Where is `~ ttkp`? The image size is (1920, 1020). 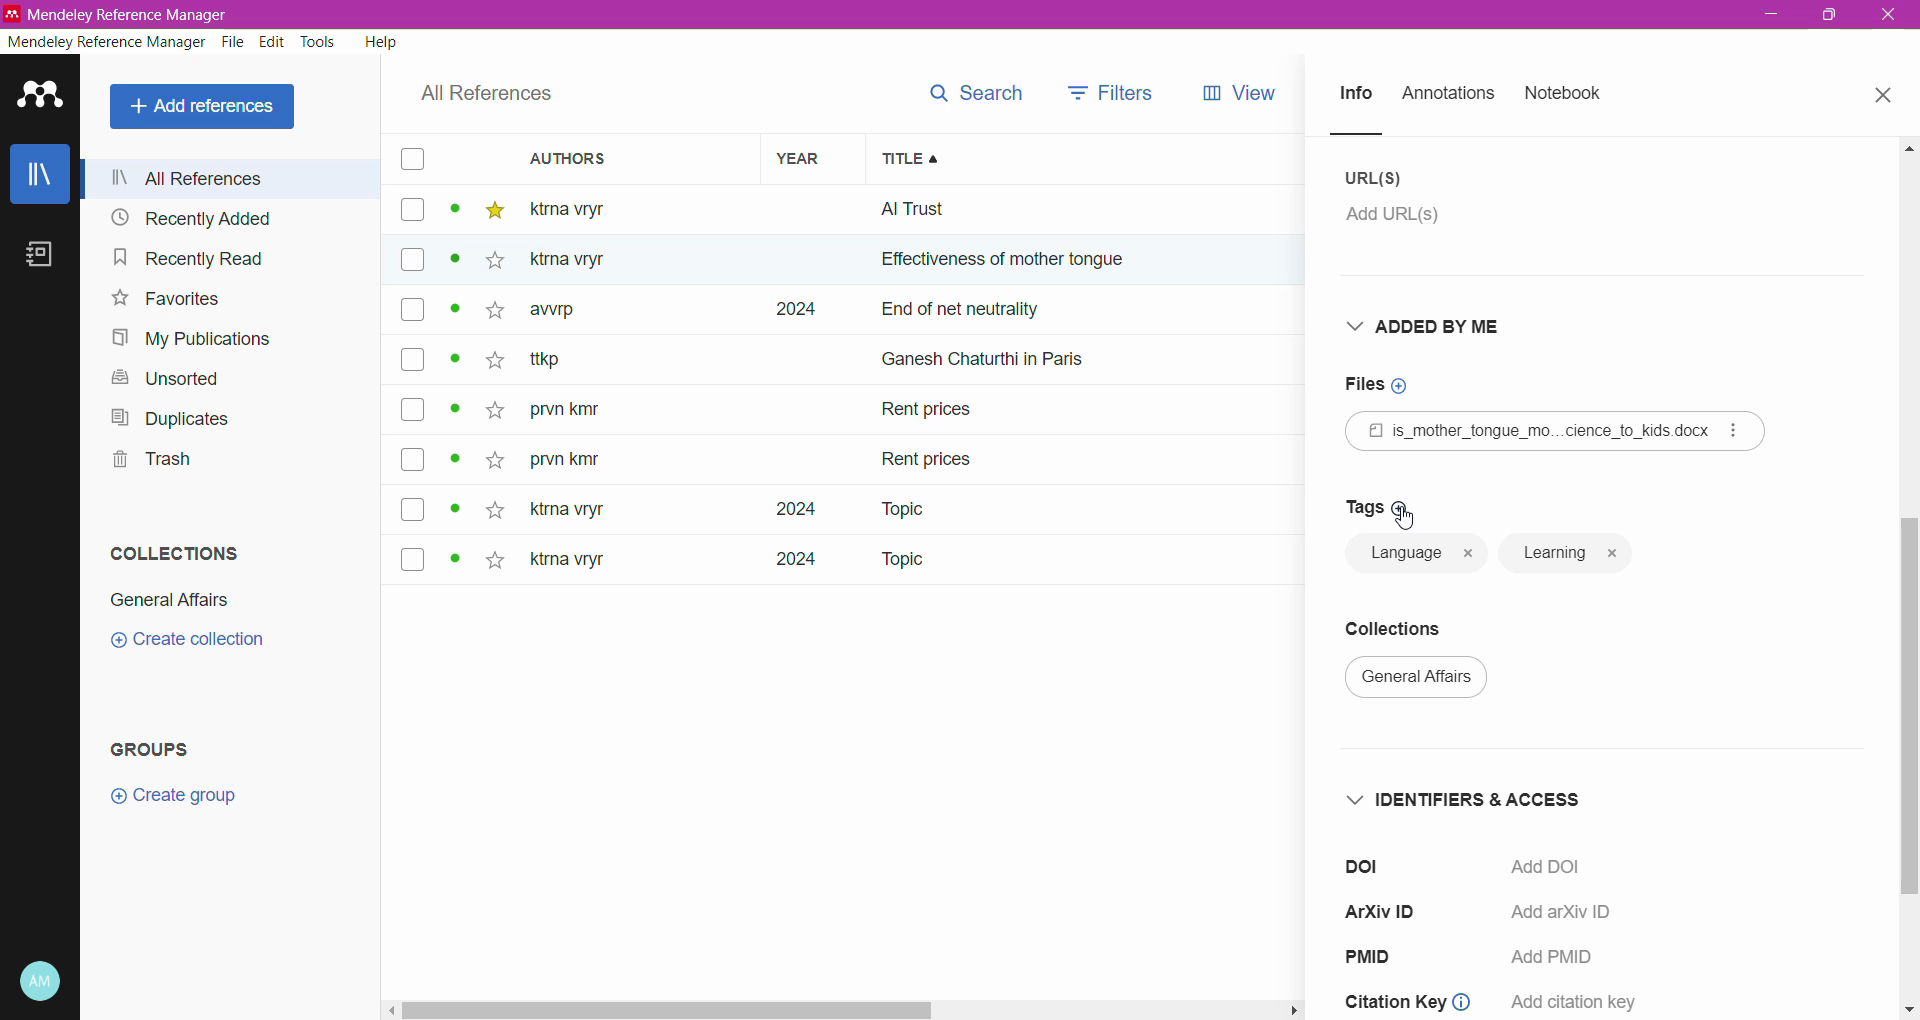 ~ ttkp is located at coordinates (578, 360).